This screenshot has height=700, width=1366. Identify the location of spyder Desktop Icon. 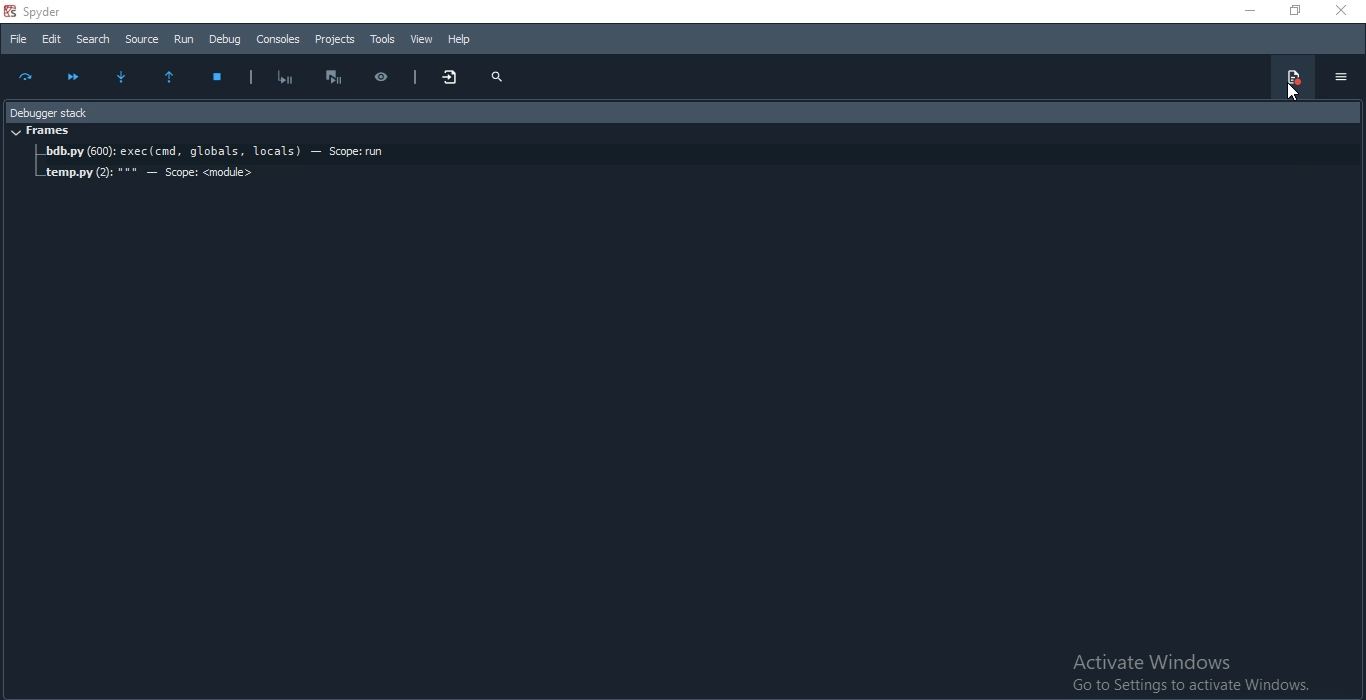
(40, 11).